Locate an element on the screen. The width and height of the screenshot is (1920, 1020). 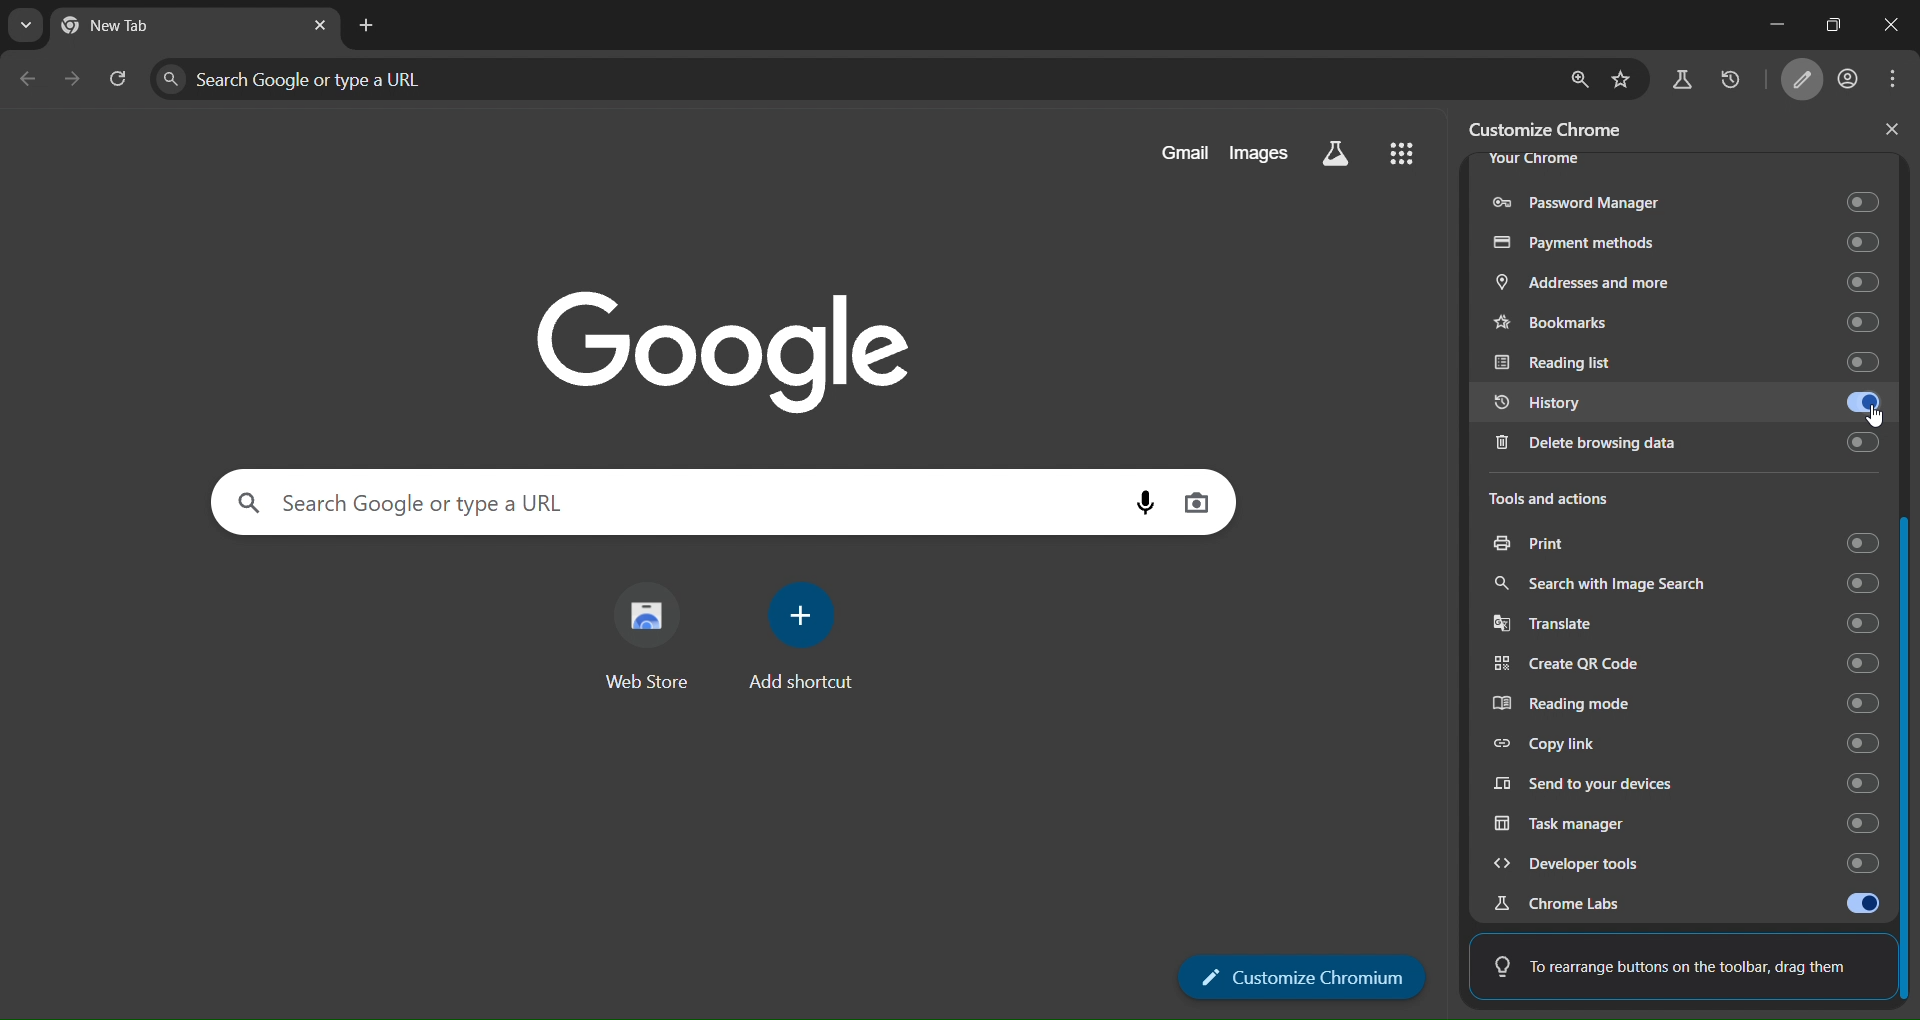
Google logo is located at coordinates (724, 349).